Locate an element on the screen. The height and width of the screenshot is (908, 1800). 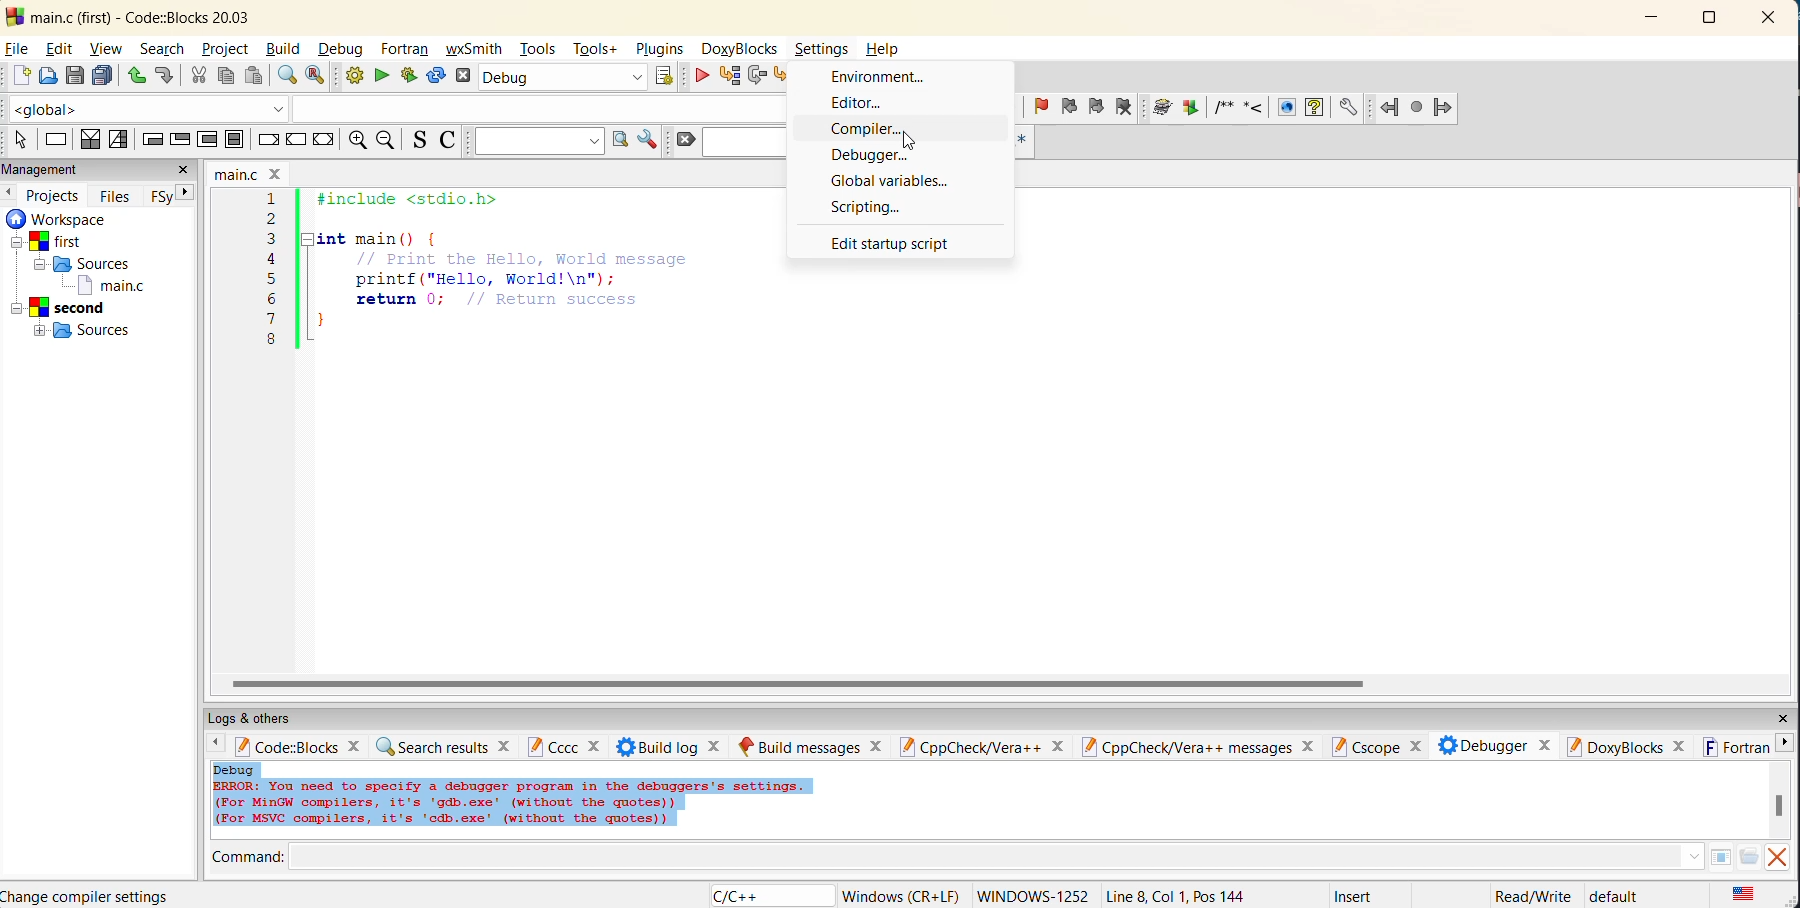
Jump forward is located at coordinates (1442, 108).